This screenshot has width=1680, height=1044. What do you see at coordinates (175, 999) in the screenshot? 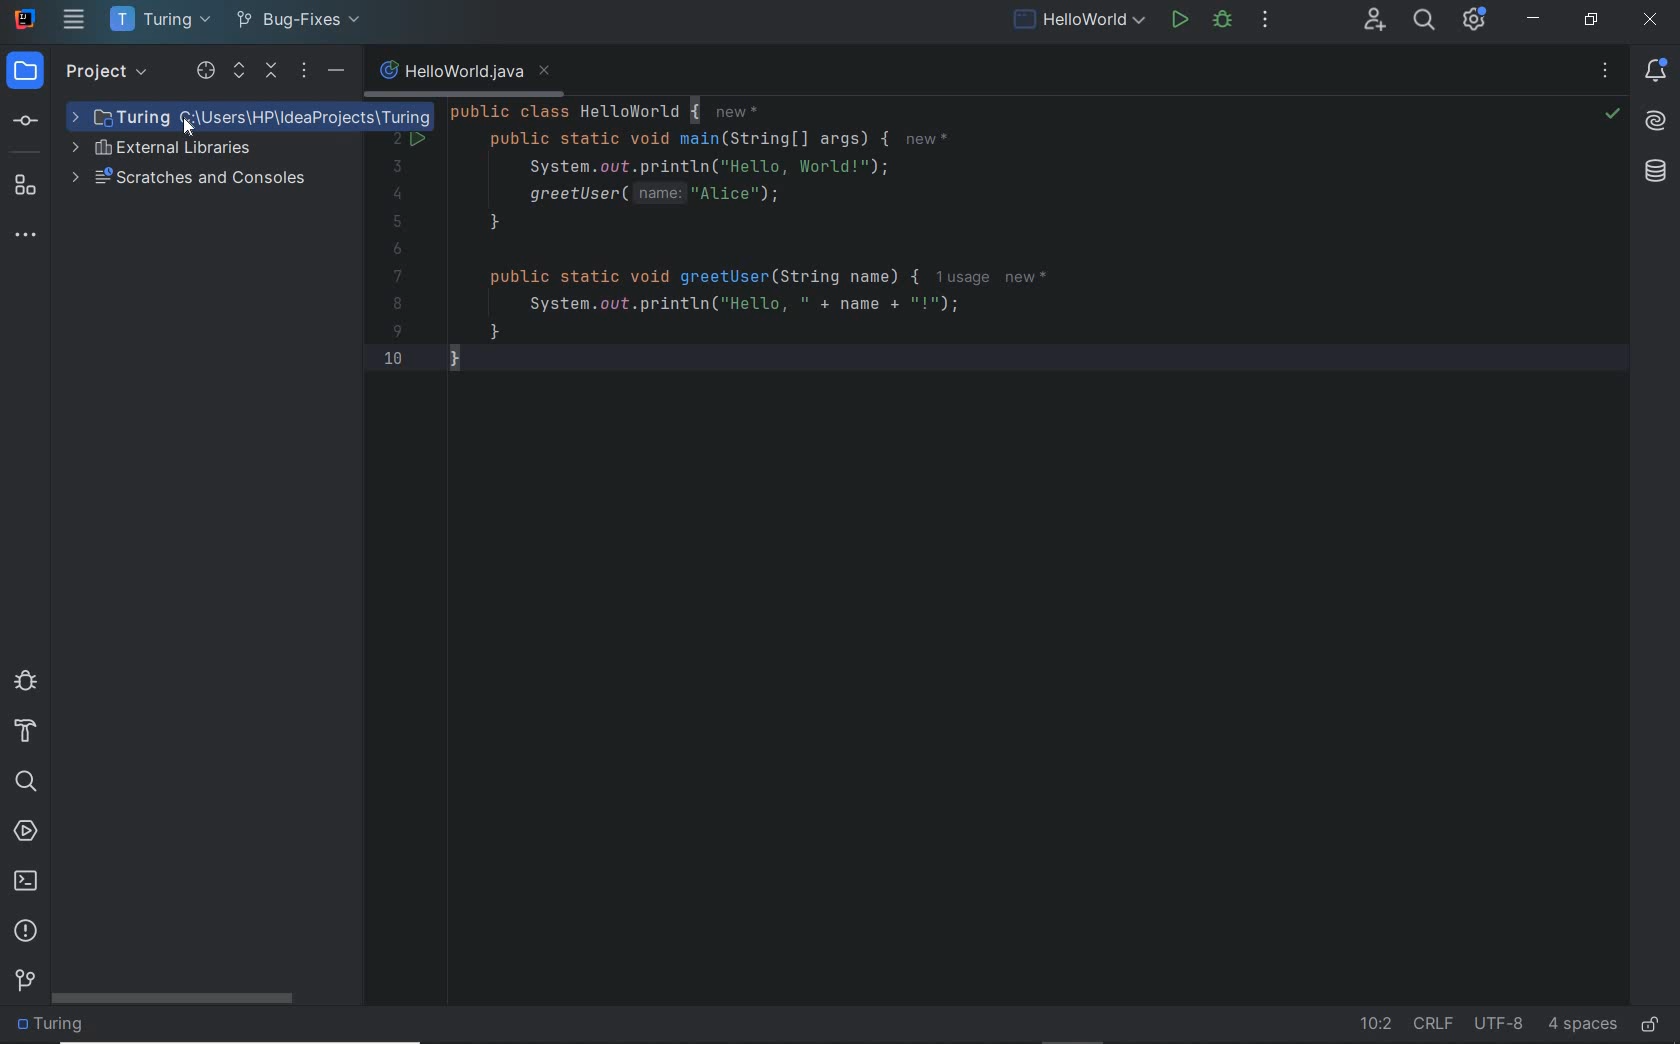
I see `scrollbar` at bounding box center [175, 999].